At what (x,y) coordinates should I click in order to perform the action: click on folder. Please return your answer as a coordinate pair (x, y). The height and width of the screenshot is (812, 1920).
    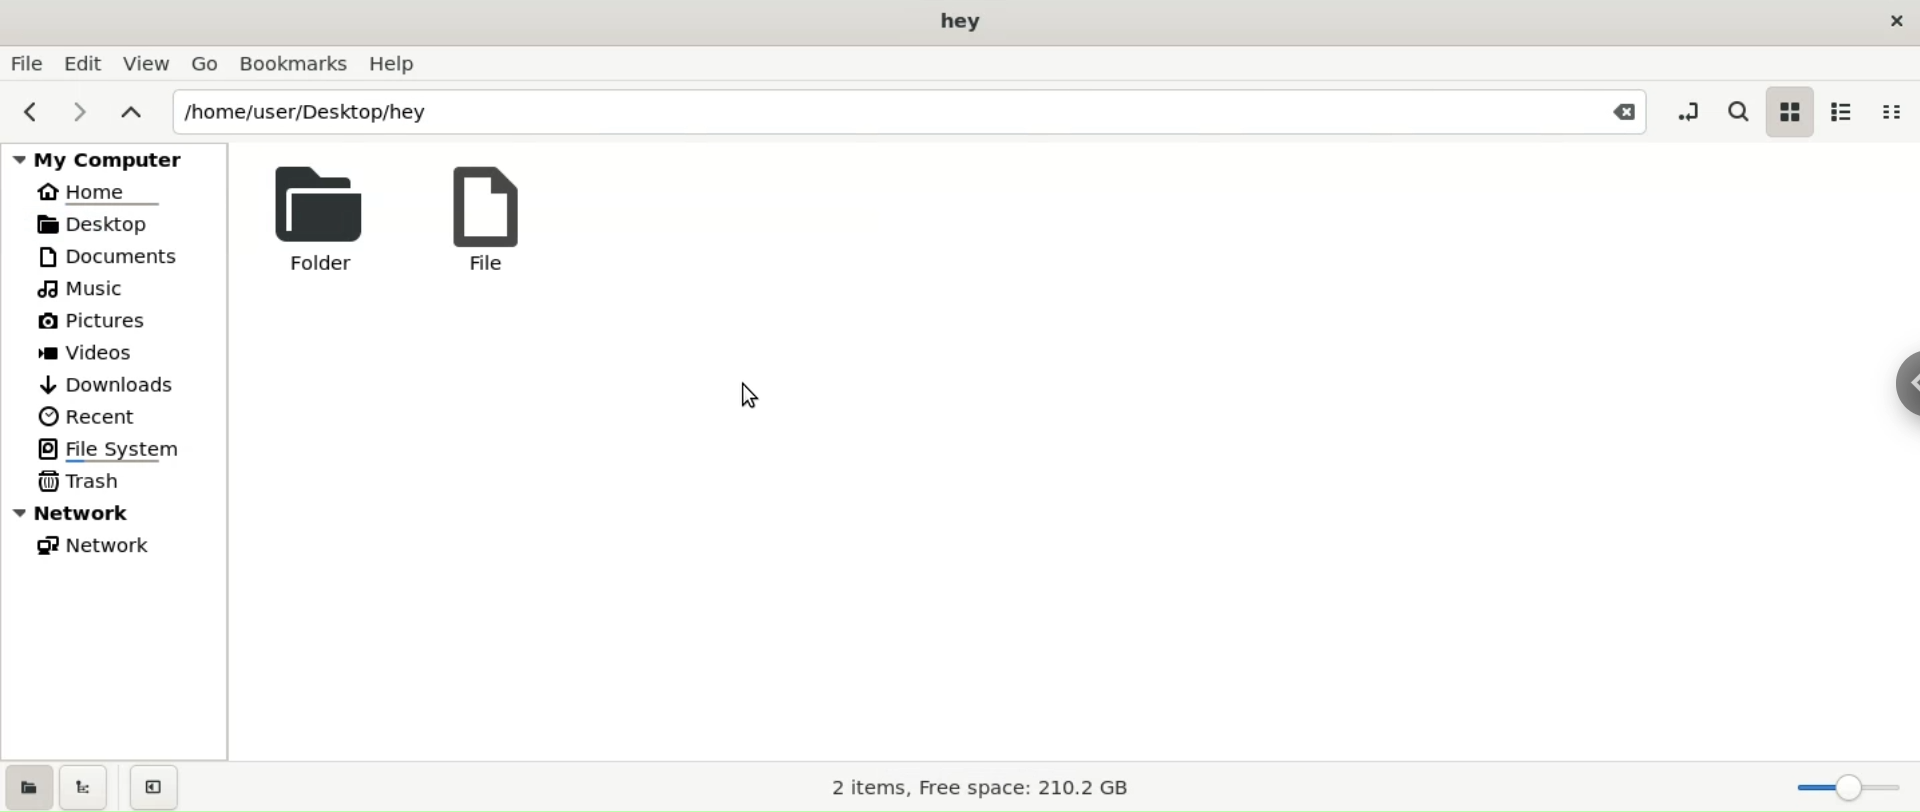
    Looking at the image, I should click on (321, 220).